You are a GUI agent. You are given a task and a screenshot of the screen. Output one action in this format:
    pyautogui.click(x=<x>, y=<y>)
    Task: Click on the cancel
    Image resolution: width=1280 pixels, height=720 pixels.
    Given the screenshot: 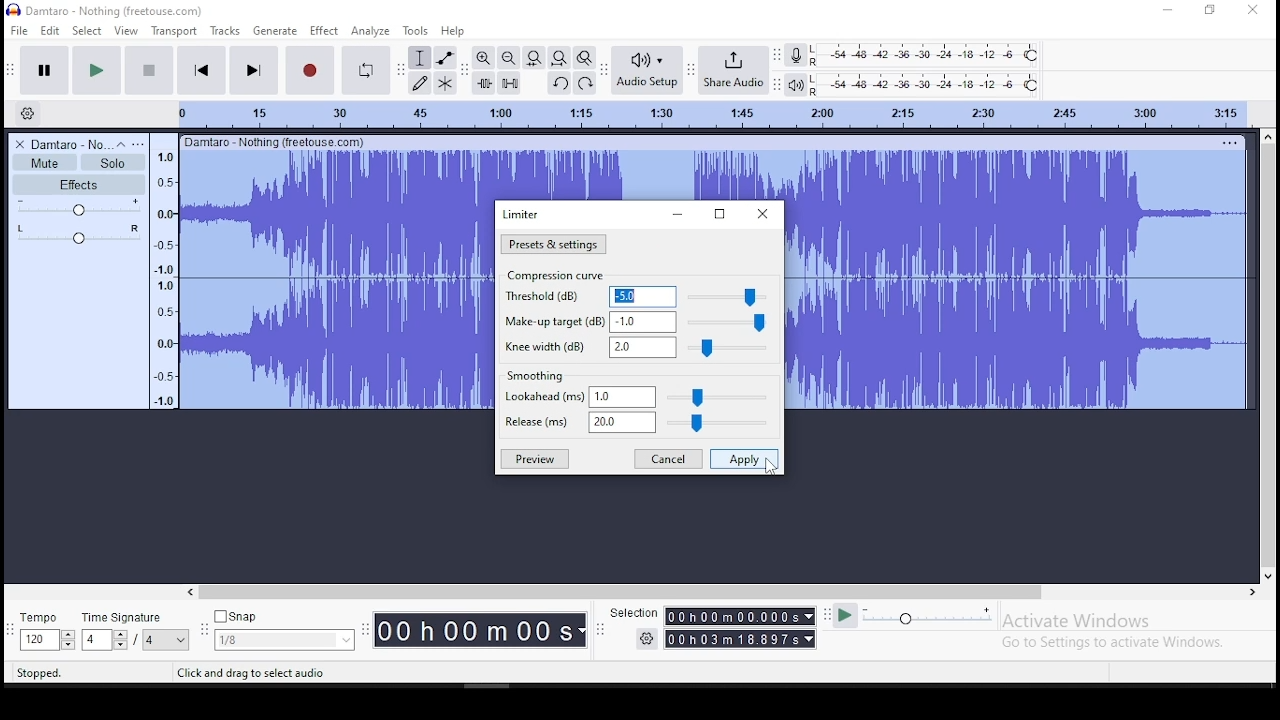 What is the action you would take?
    pyautogui.click(x=667, y=459)
    